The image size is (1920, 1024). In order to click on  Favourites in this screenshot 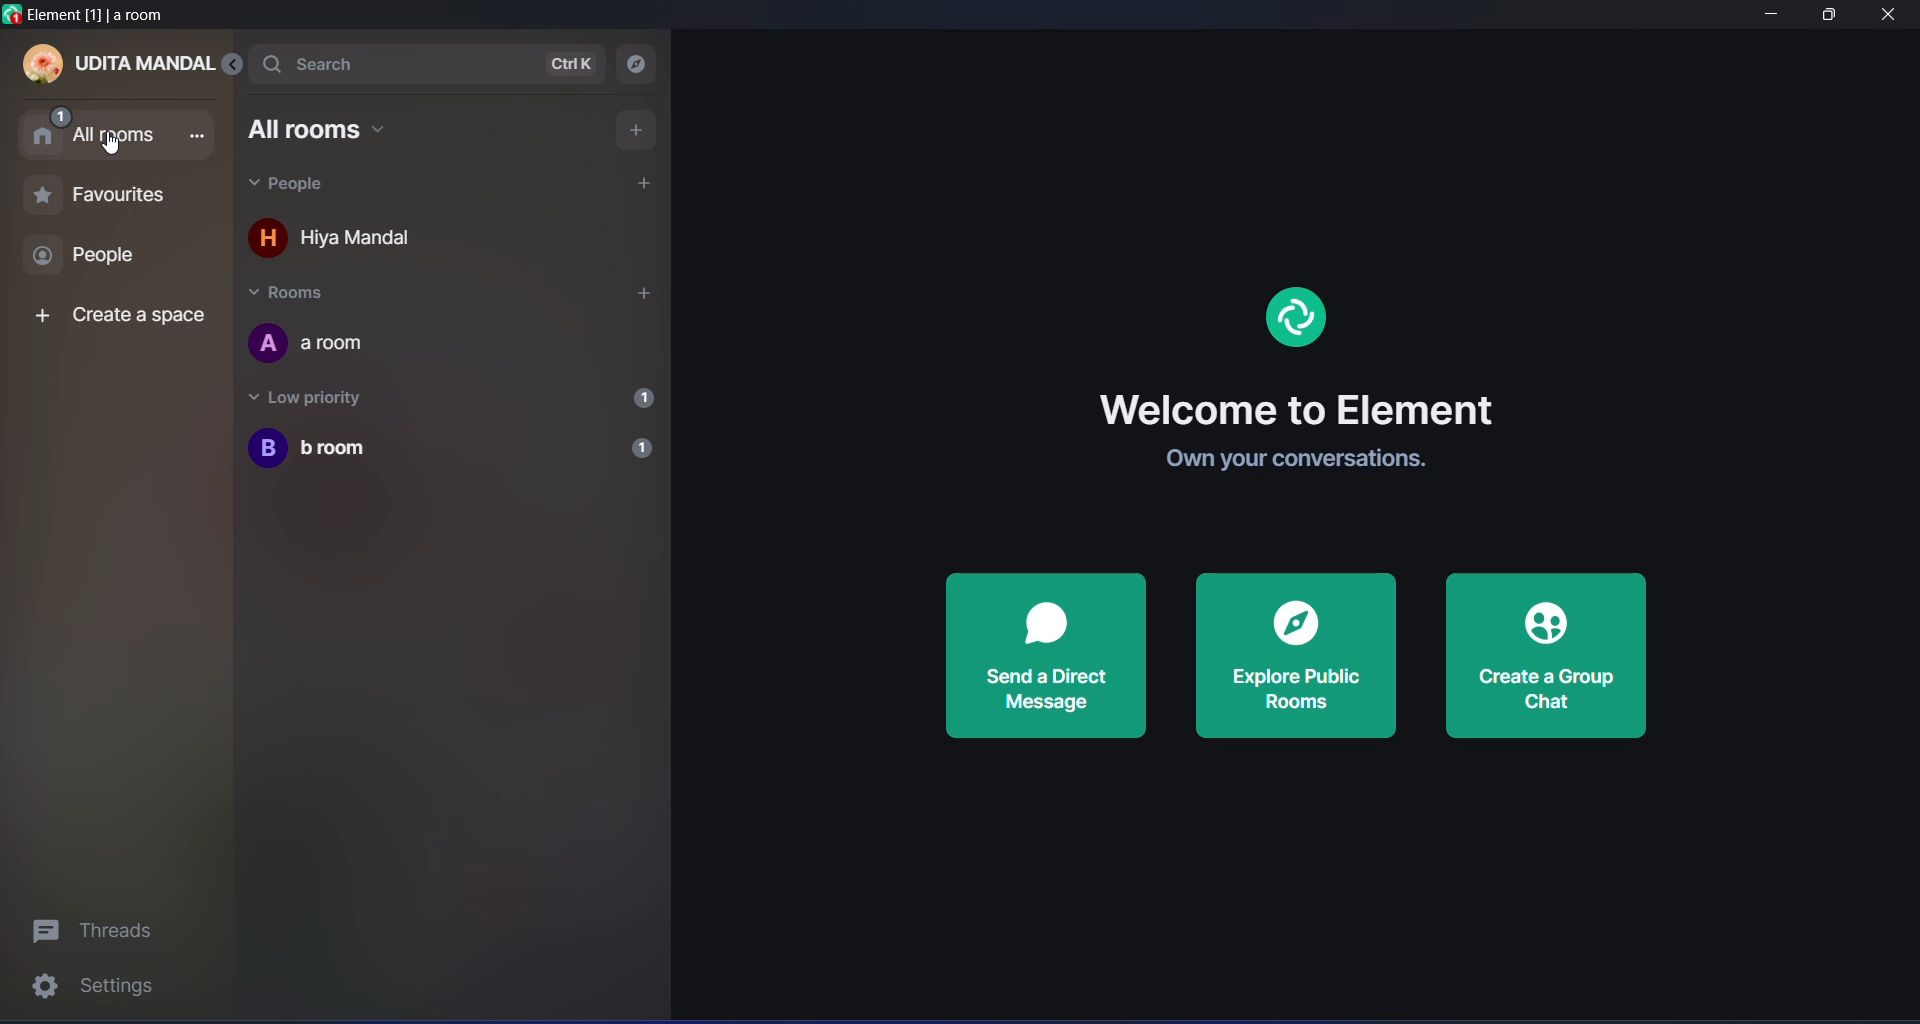, I will do `click(98, 200)`.